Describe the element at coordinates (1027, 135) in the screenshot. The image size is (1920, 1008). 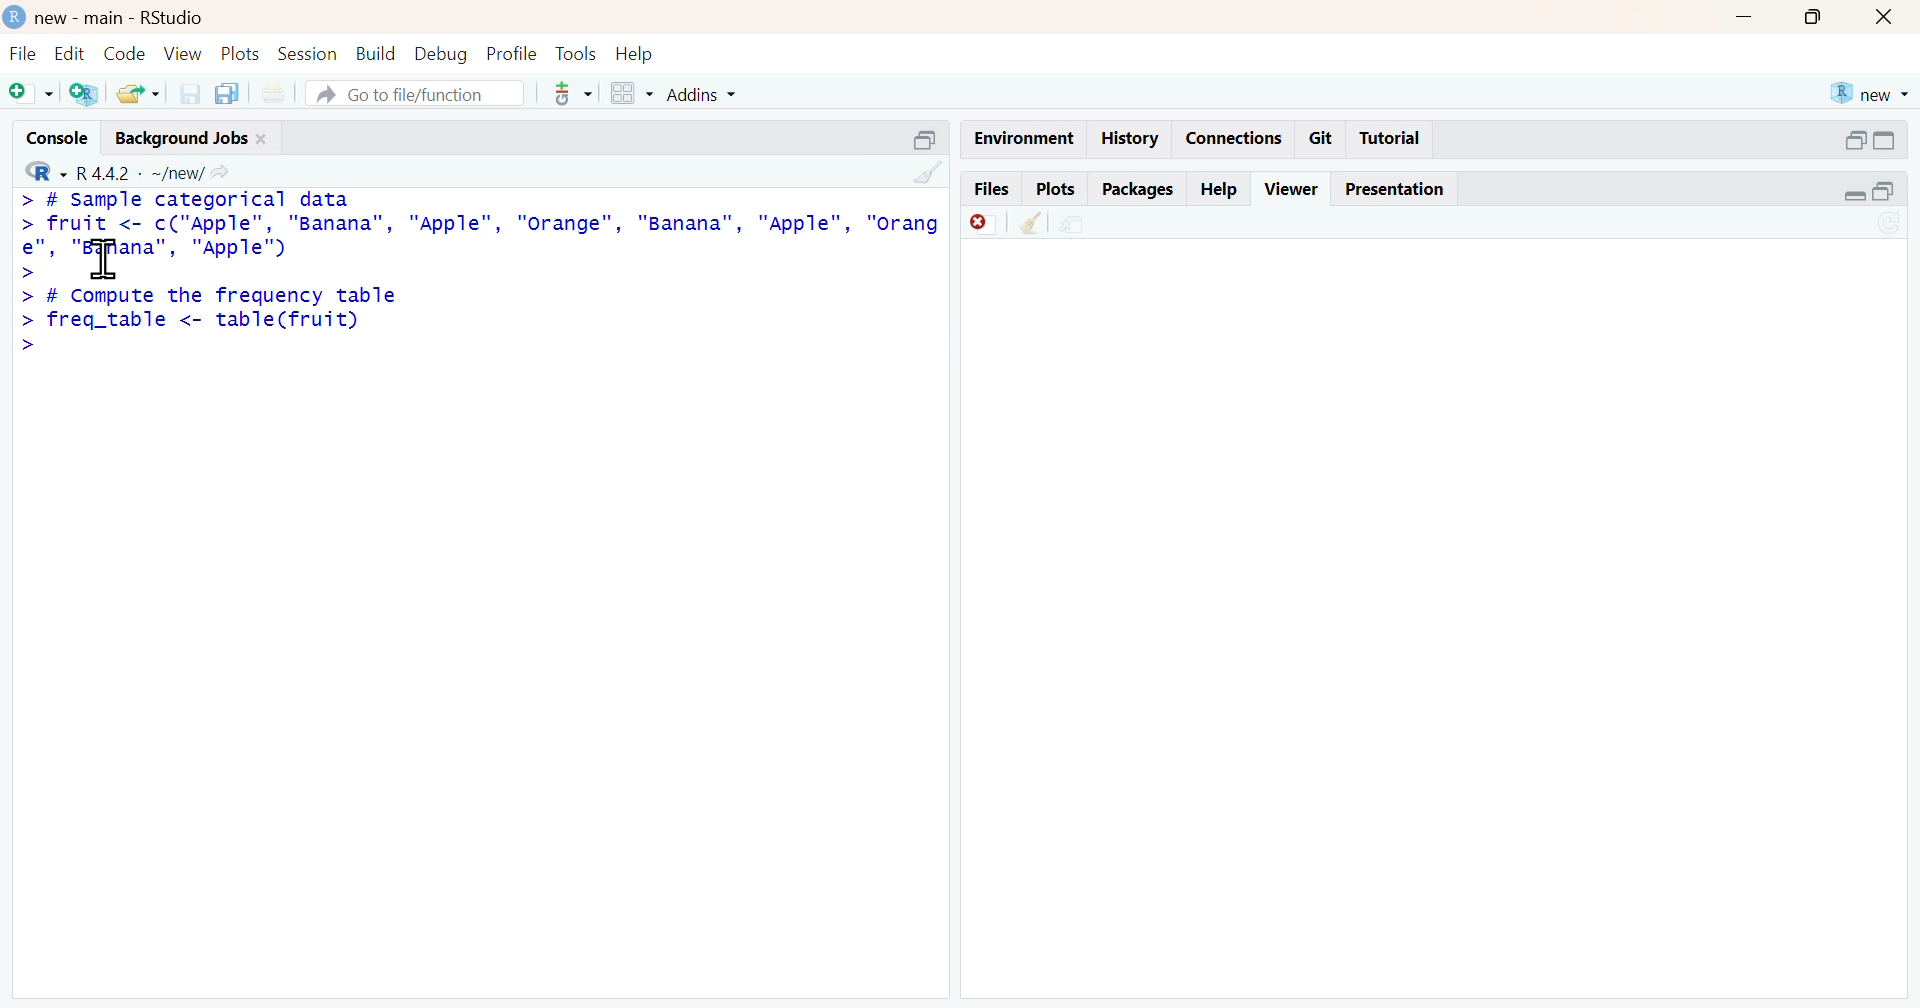
I see `environment` at that location.